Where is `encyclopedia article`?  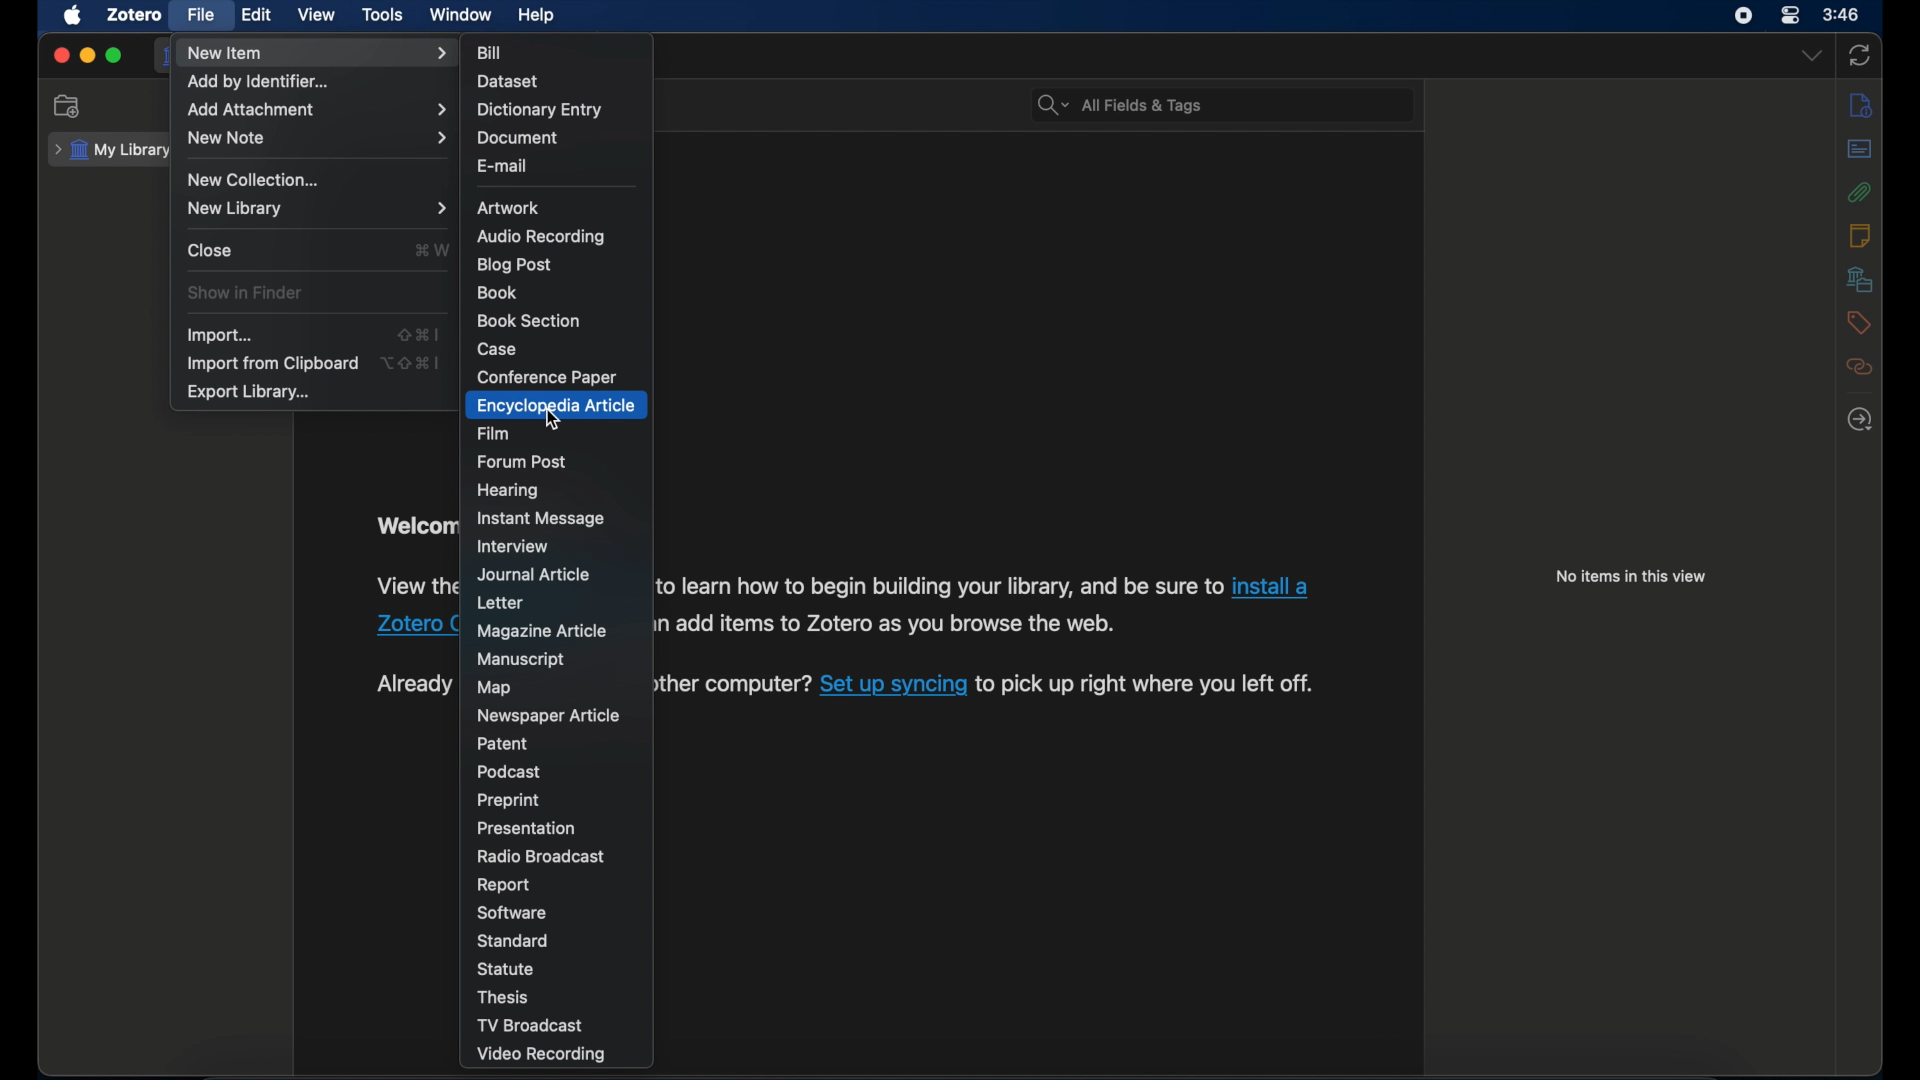
encyclopedia article is located at coordinates (557, 405).